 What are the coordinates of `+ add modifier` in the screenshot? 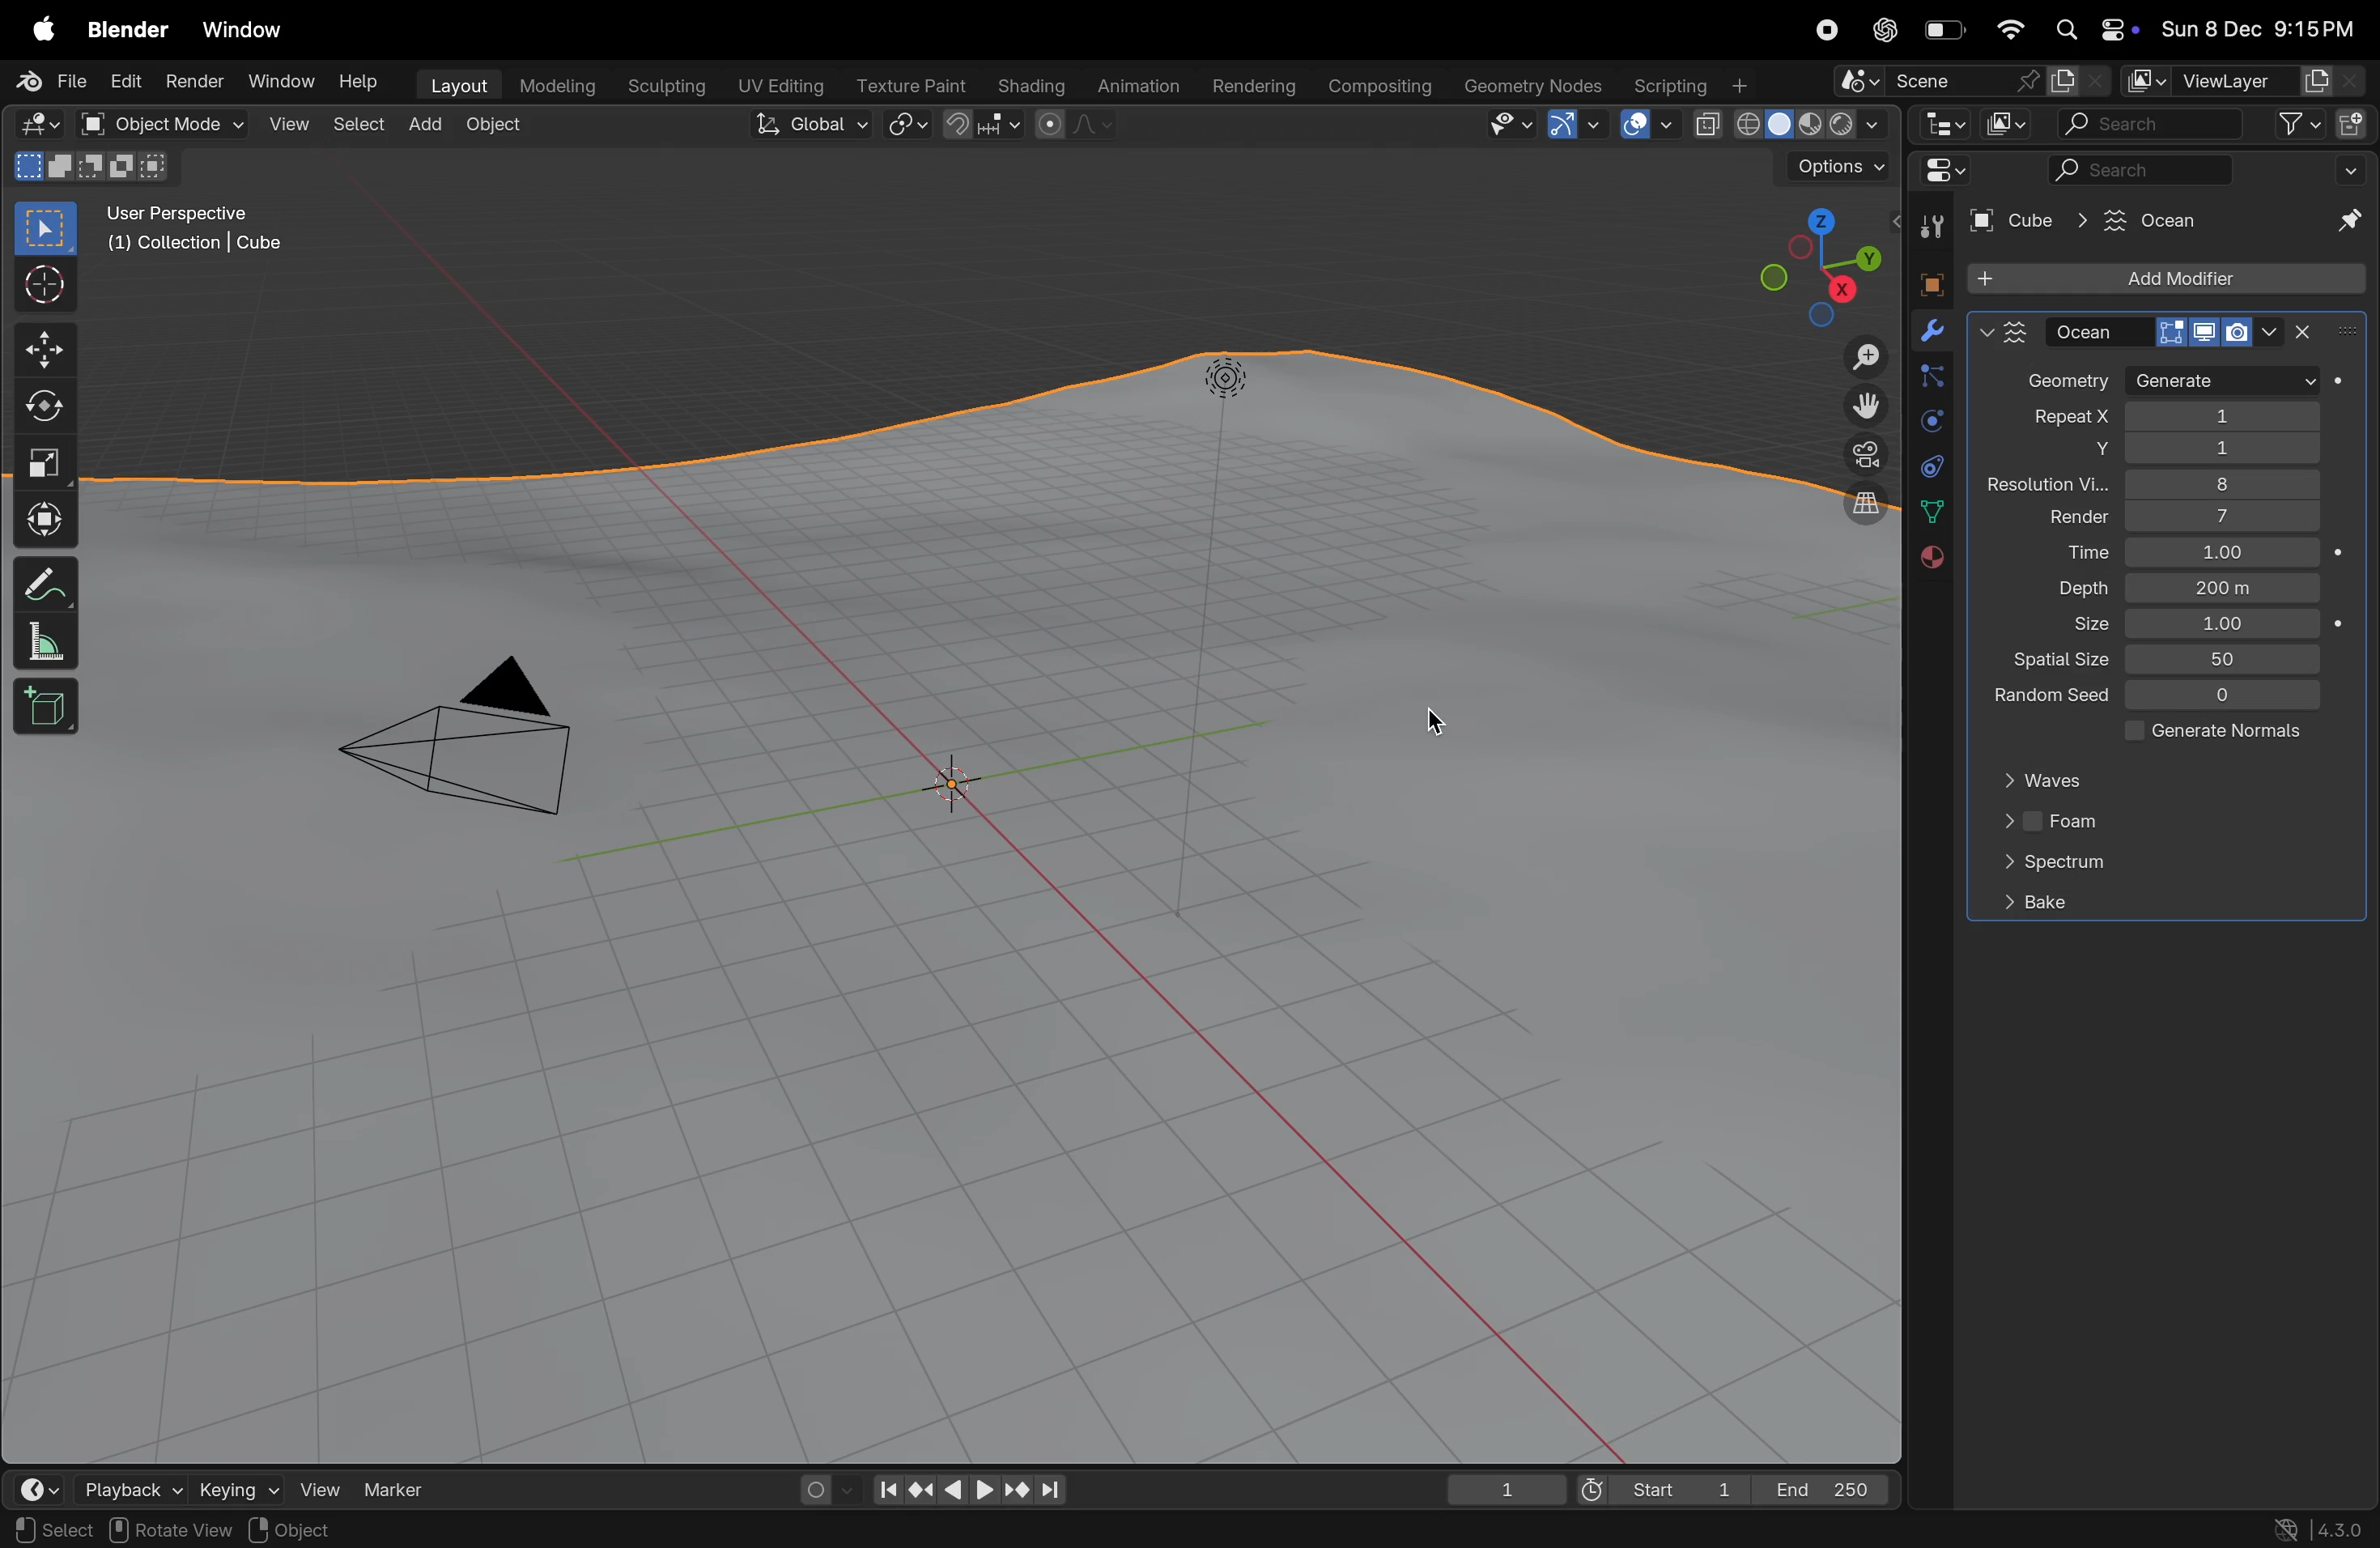 It's located at (2165, 281).